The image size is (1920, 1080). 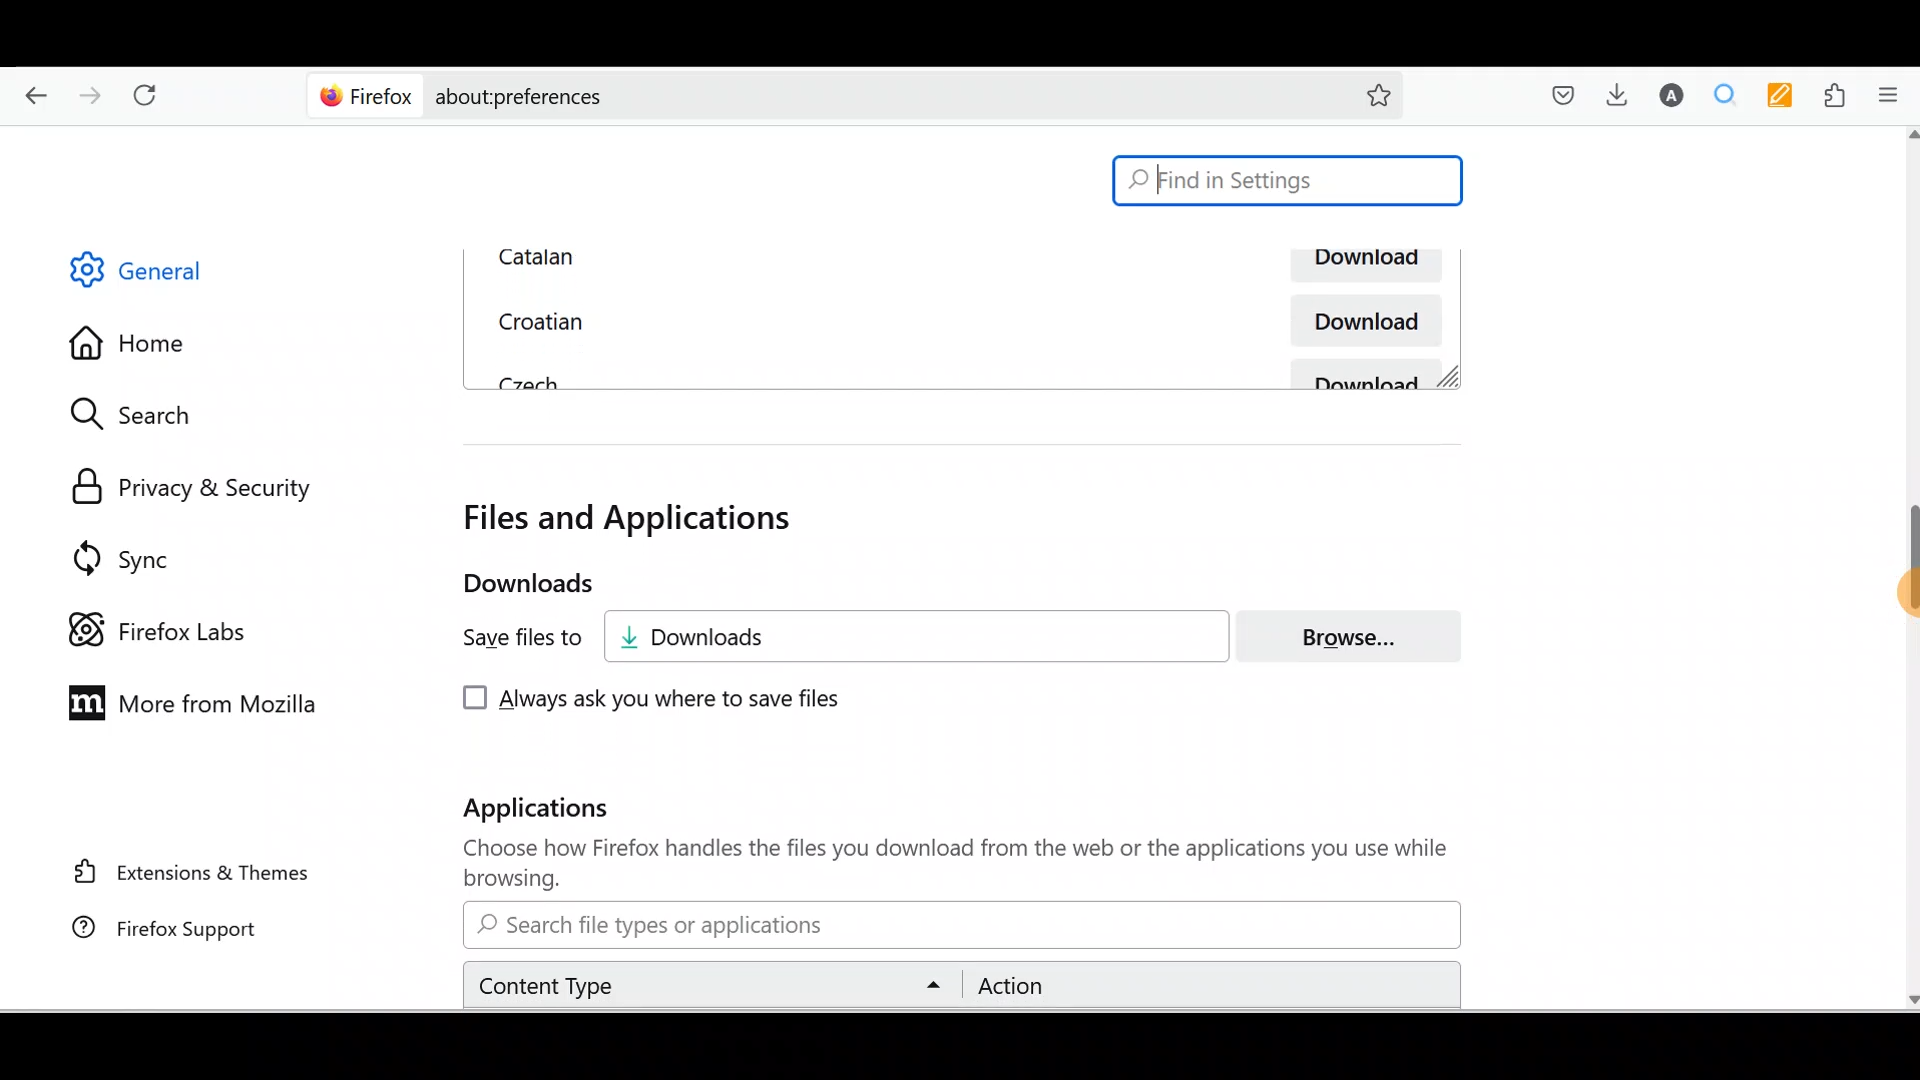 What do you see at coordinates (113, 551) in the screenshot?
I see `Sync` at bounding box center [113, 551].